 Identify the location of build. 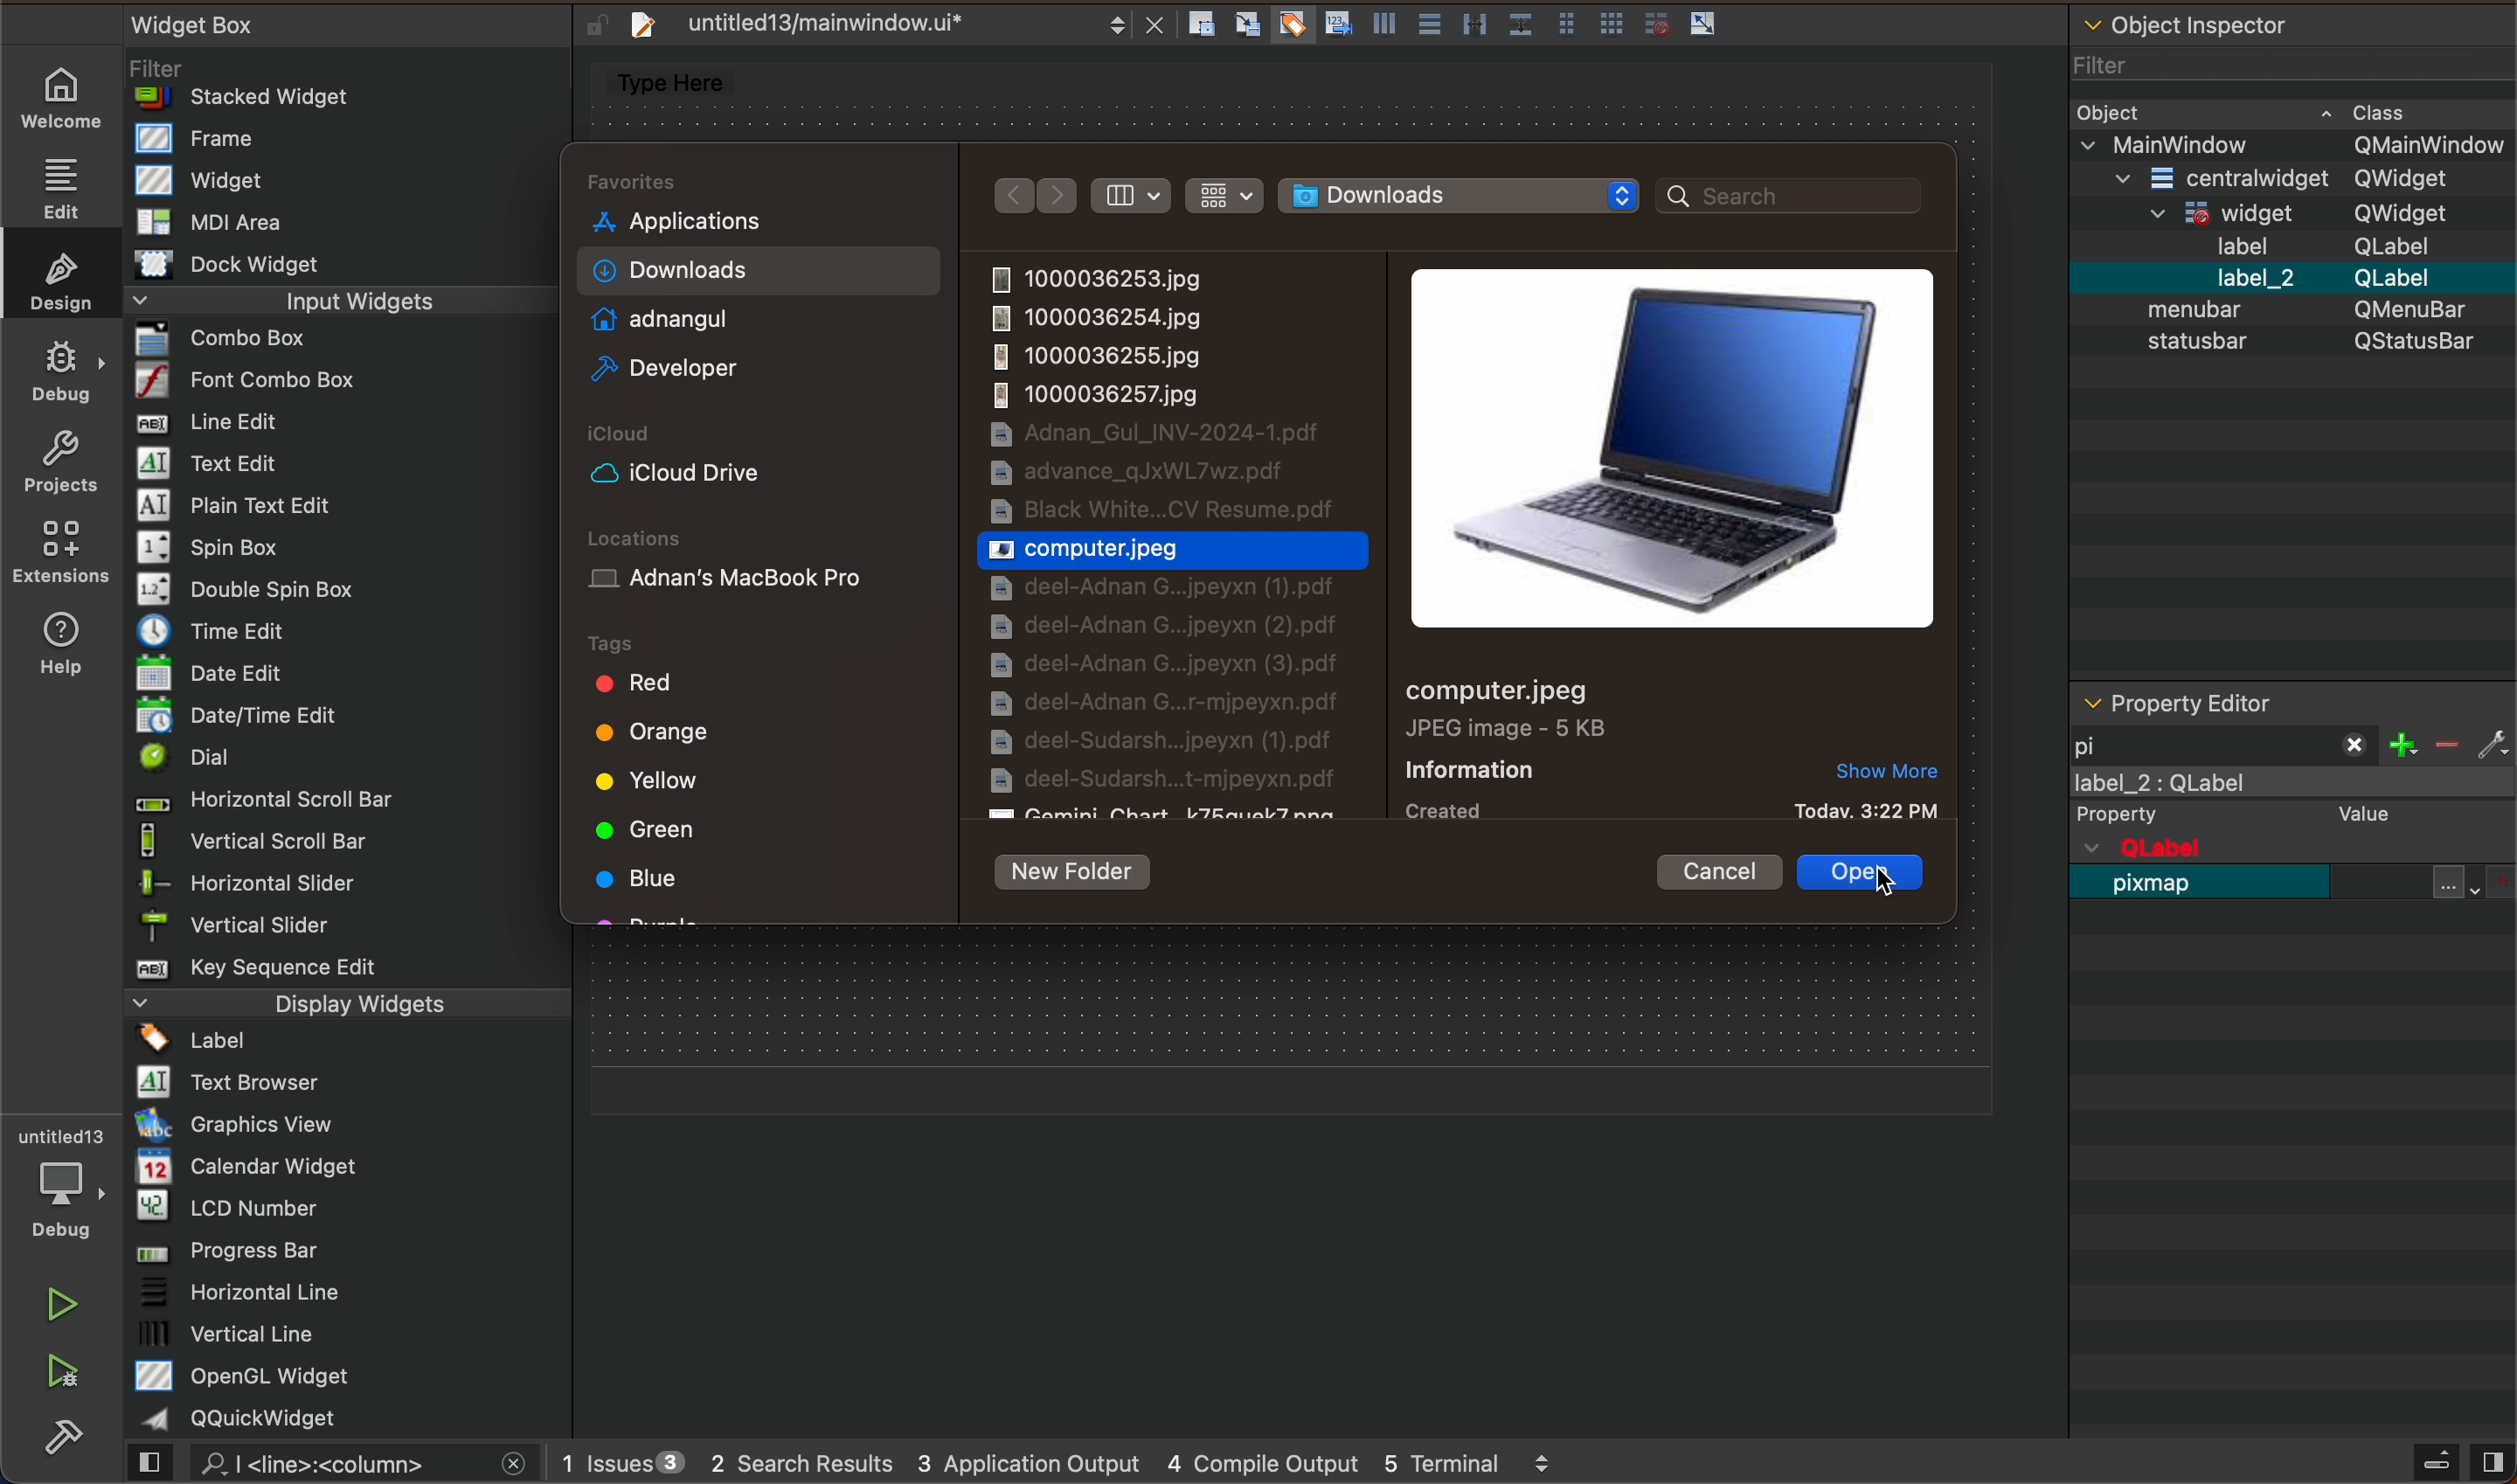
(76, 1445).